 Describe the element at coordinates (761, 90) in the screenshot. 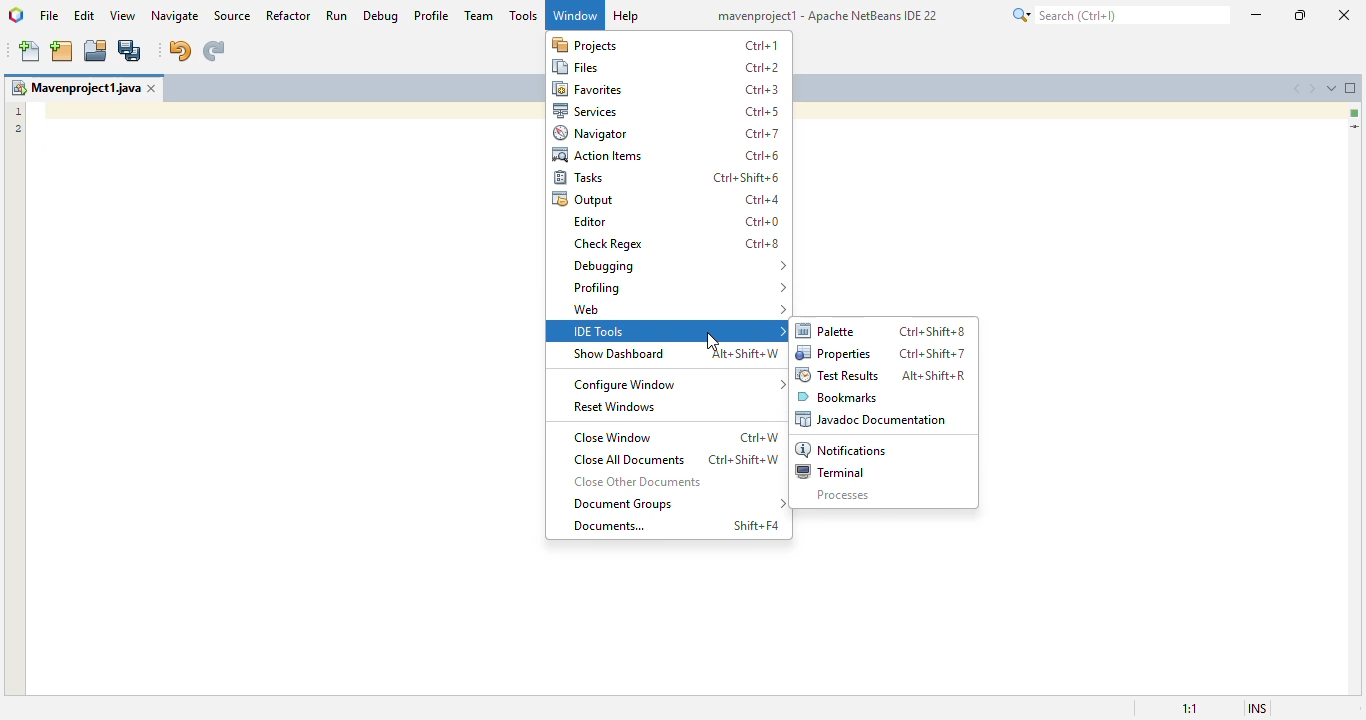

I see `shortcut for favorites` at that location.